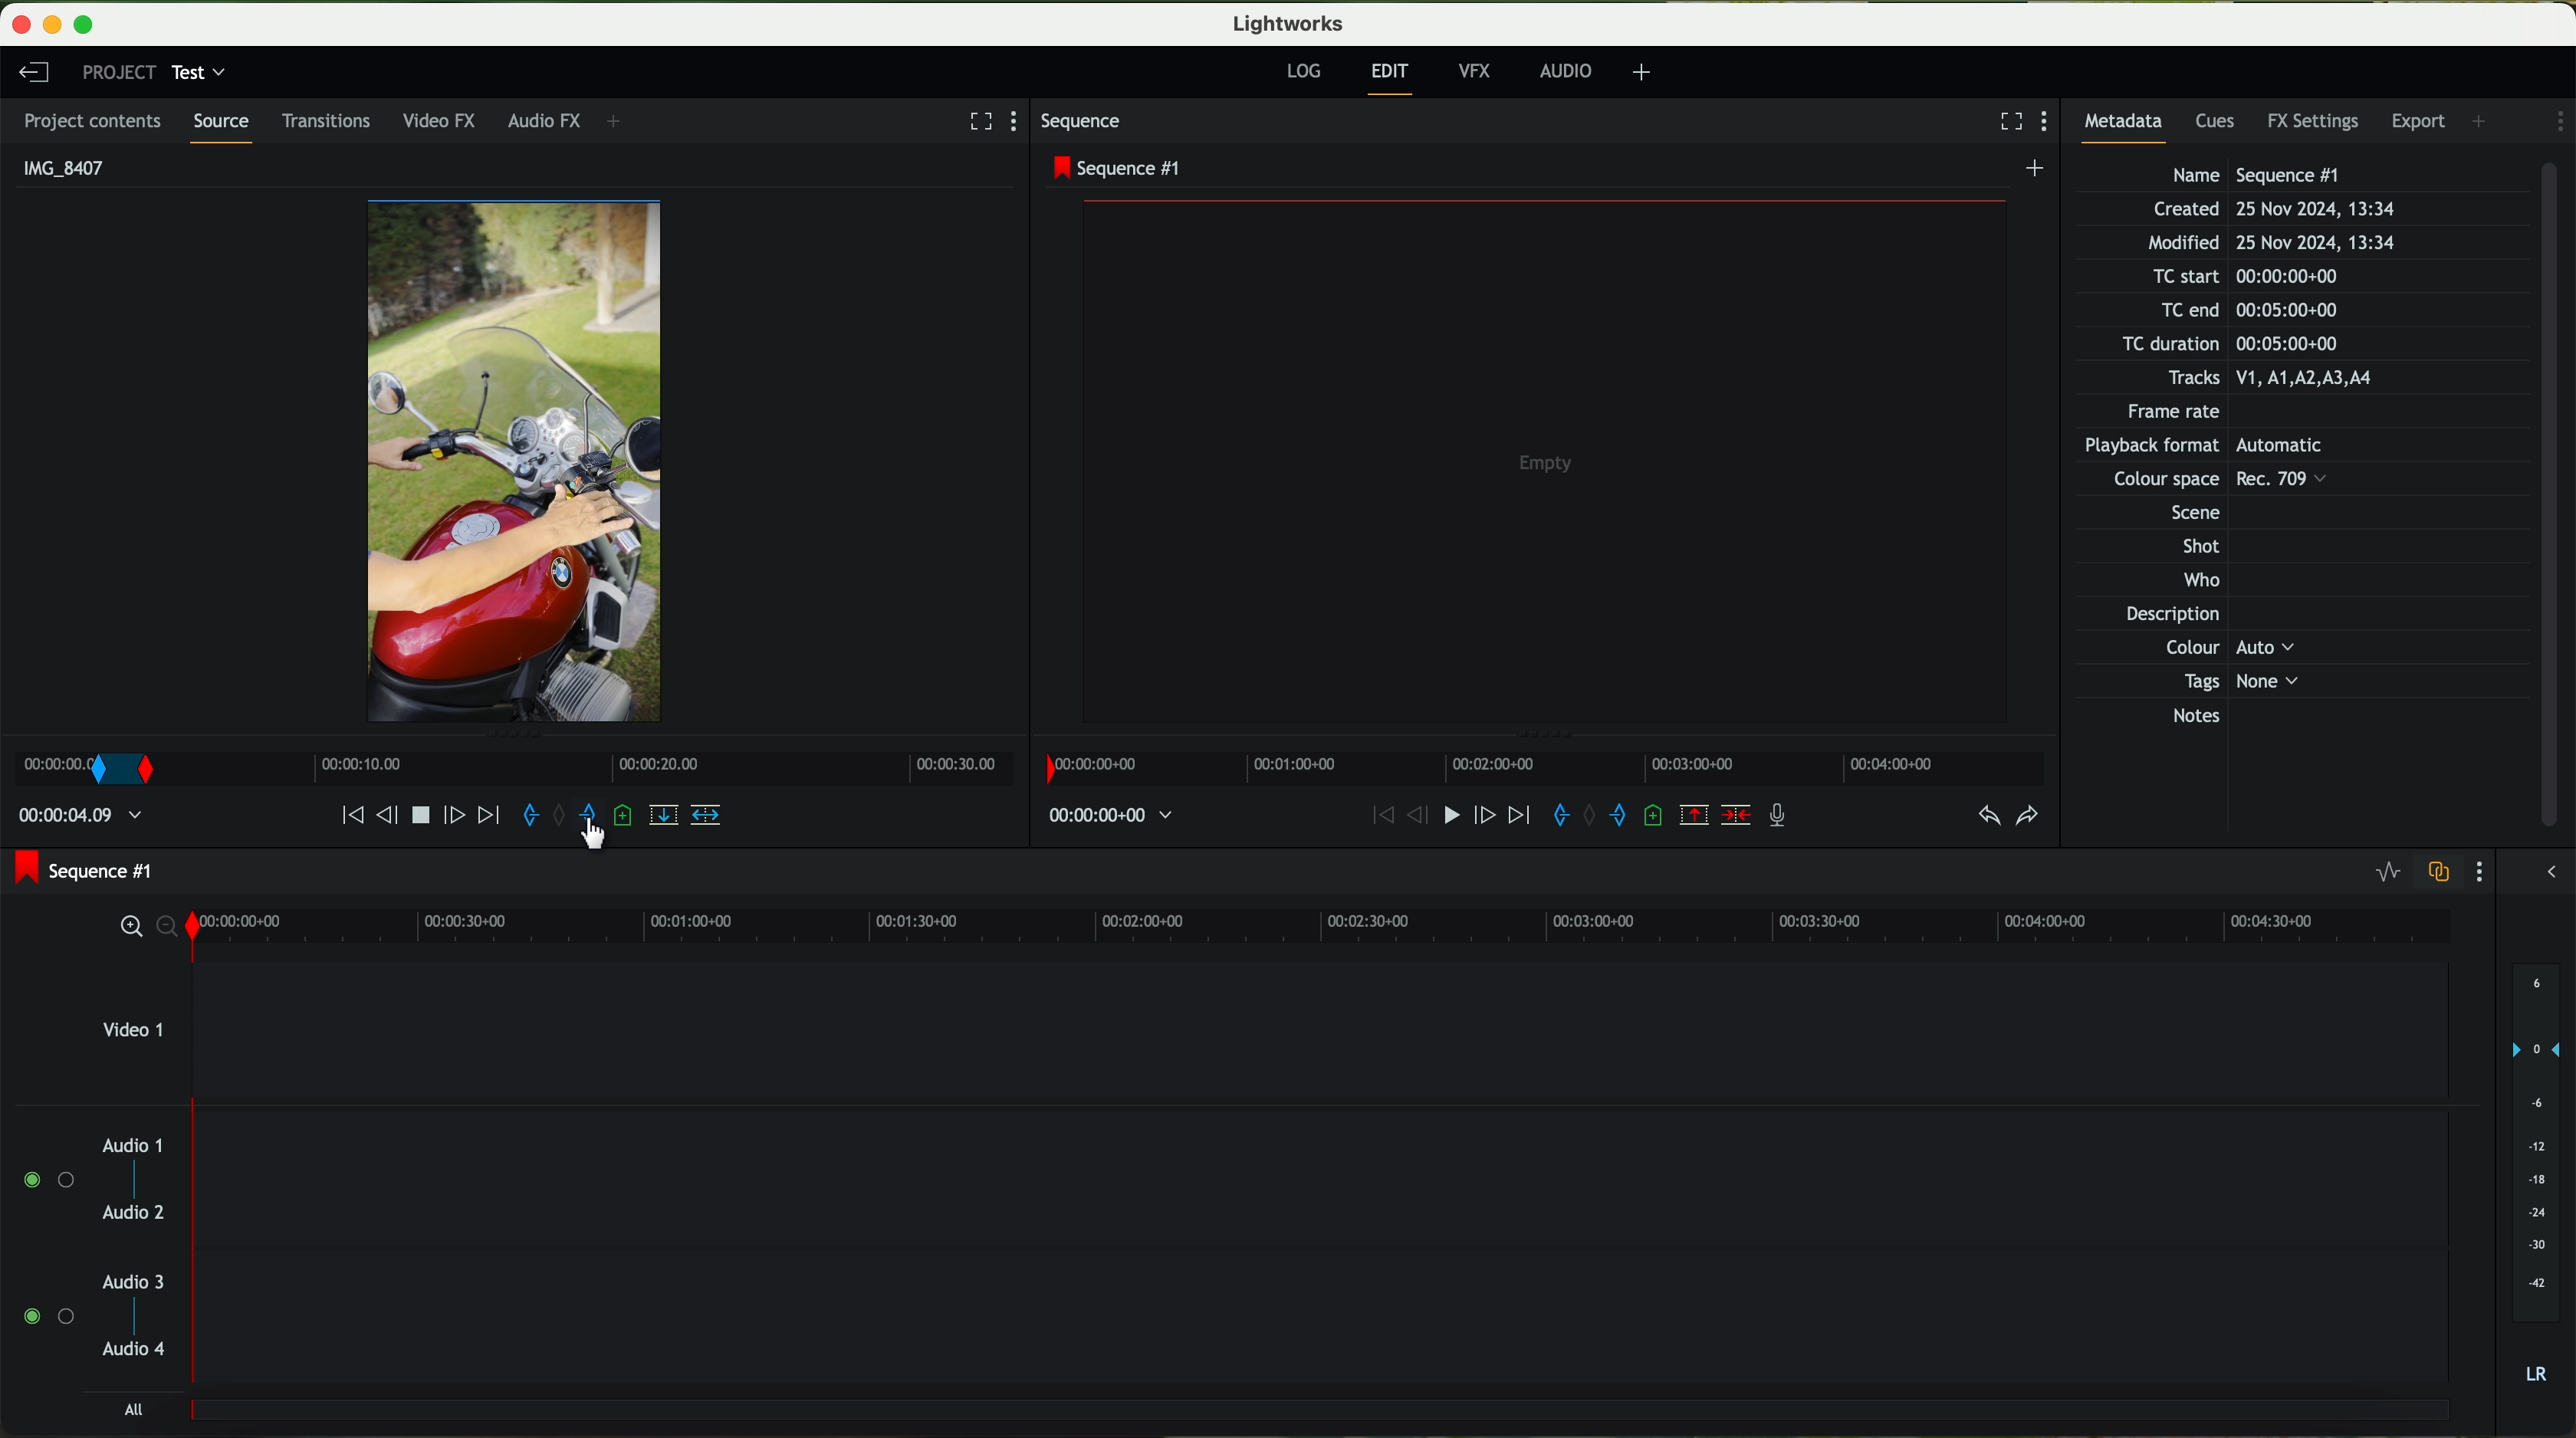 Image resolution: width=2576 pixels, height=1438 pixels. Describe the element at coordinates (2198, 546) in the screenshot. I see `Shot` at that location.